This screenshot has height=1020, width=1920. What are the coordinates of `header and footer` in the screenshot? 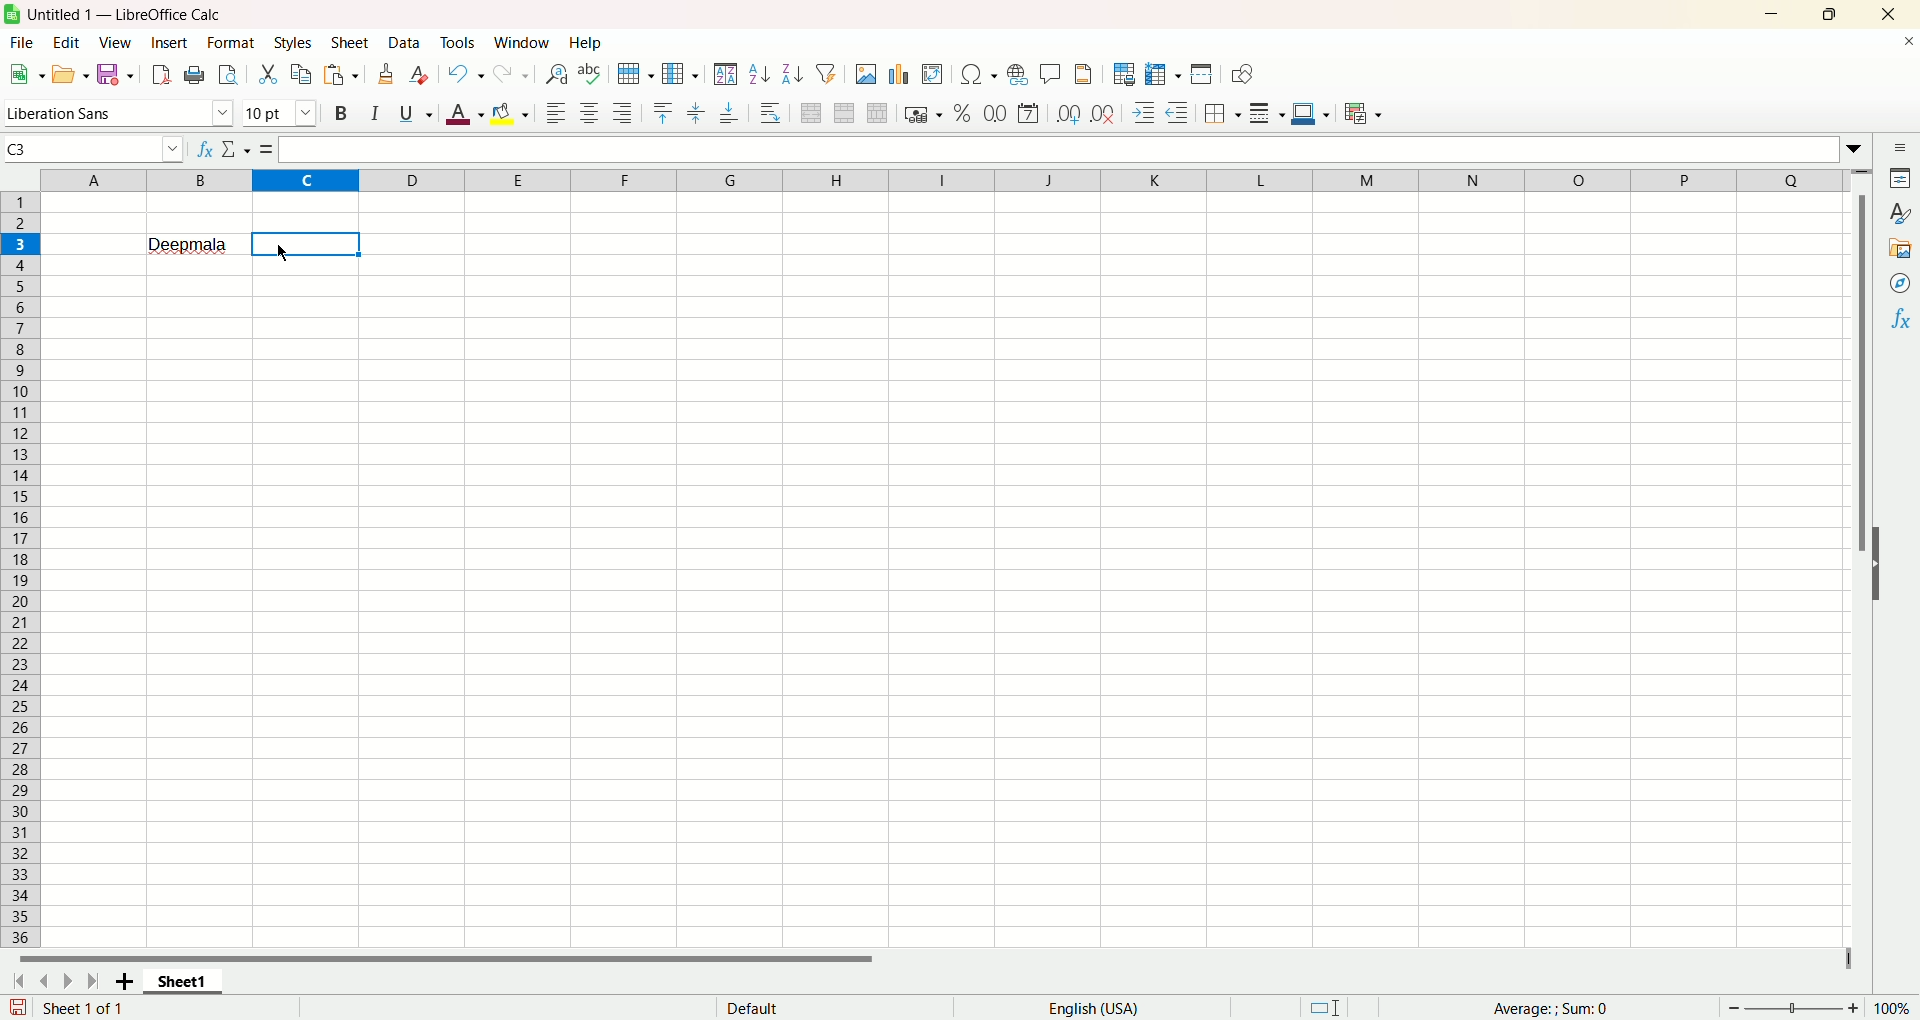 It's located at (1084, 73).